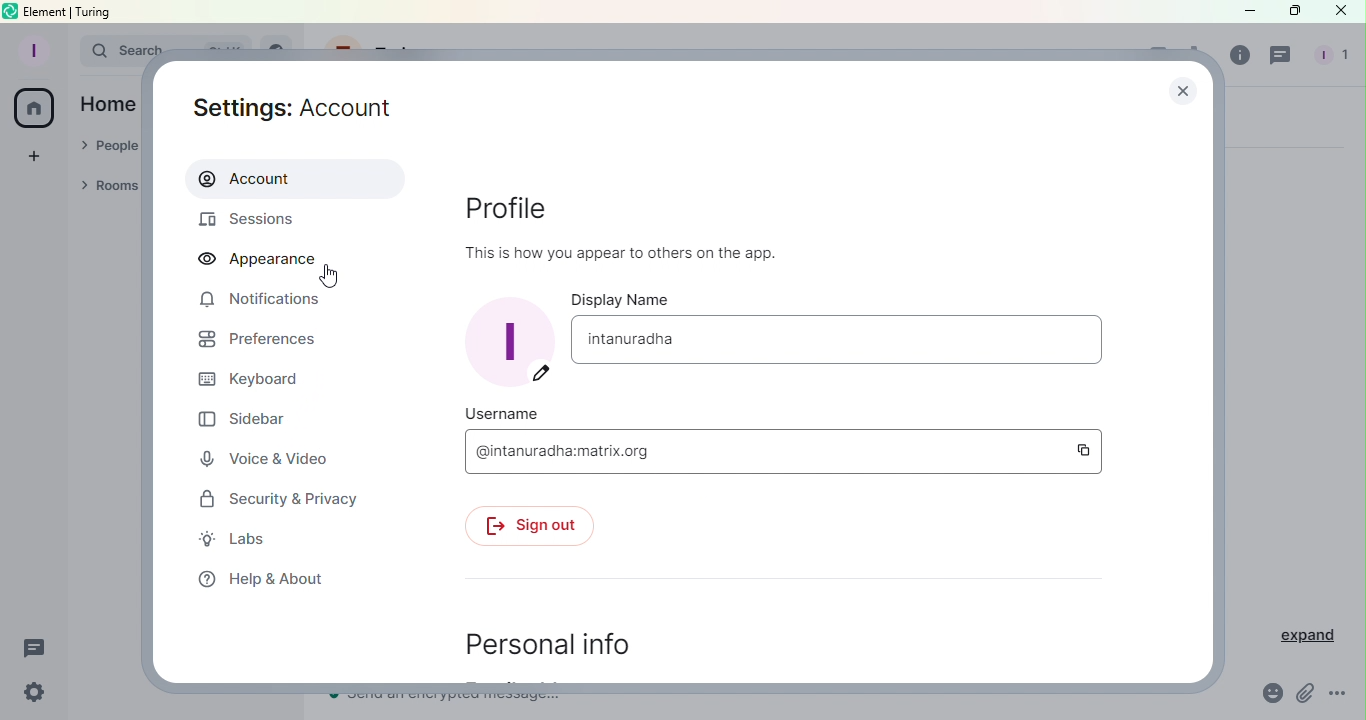  I want to click on Expand, so click(1298, 636).